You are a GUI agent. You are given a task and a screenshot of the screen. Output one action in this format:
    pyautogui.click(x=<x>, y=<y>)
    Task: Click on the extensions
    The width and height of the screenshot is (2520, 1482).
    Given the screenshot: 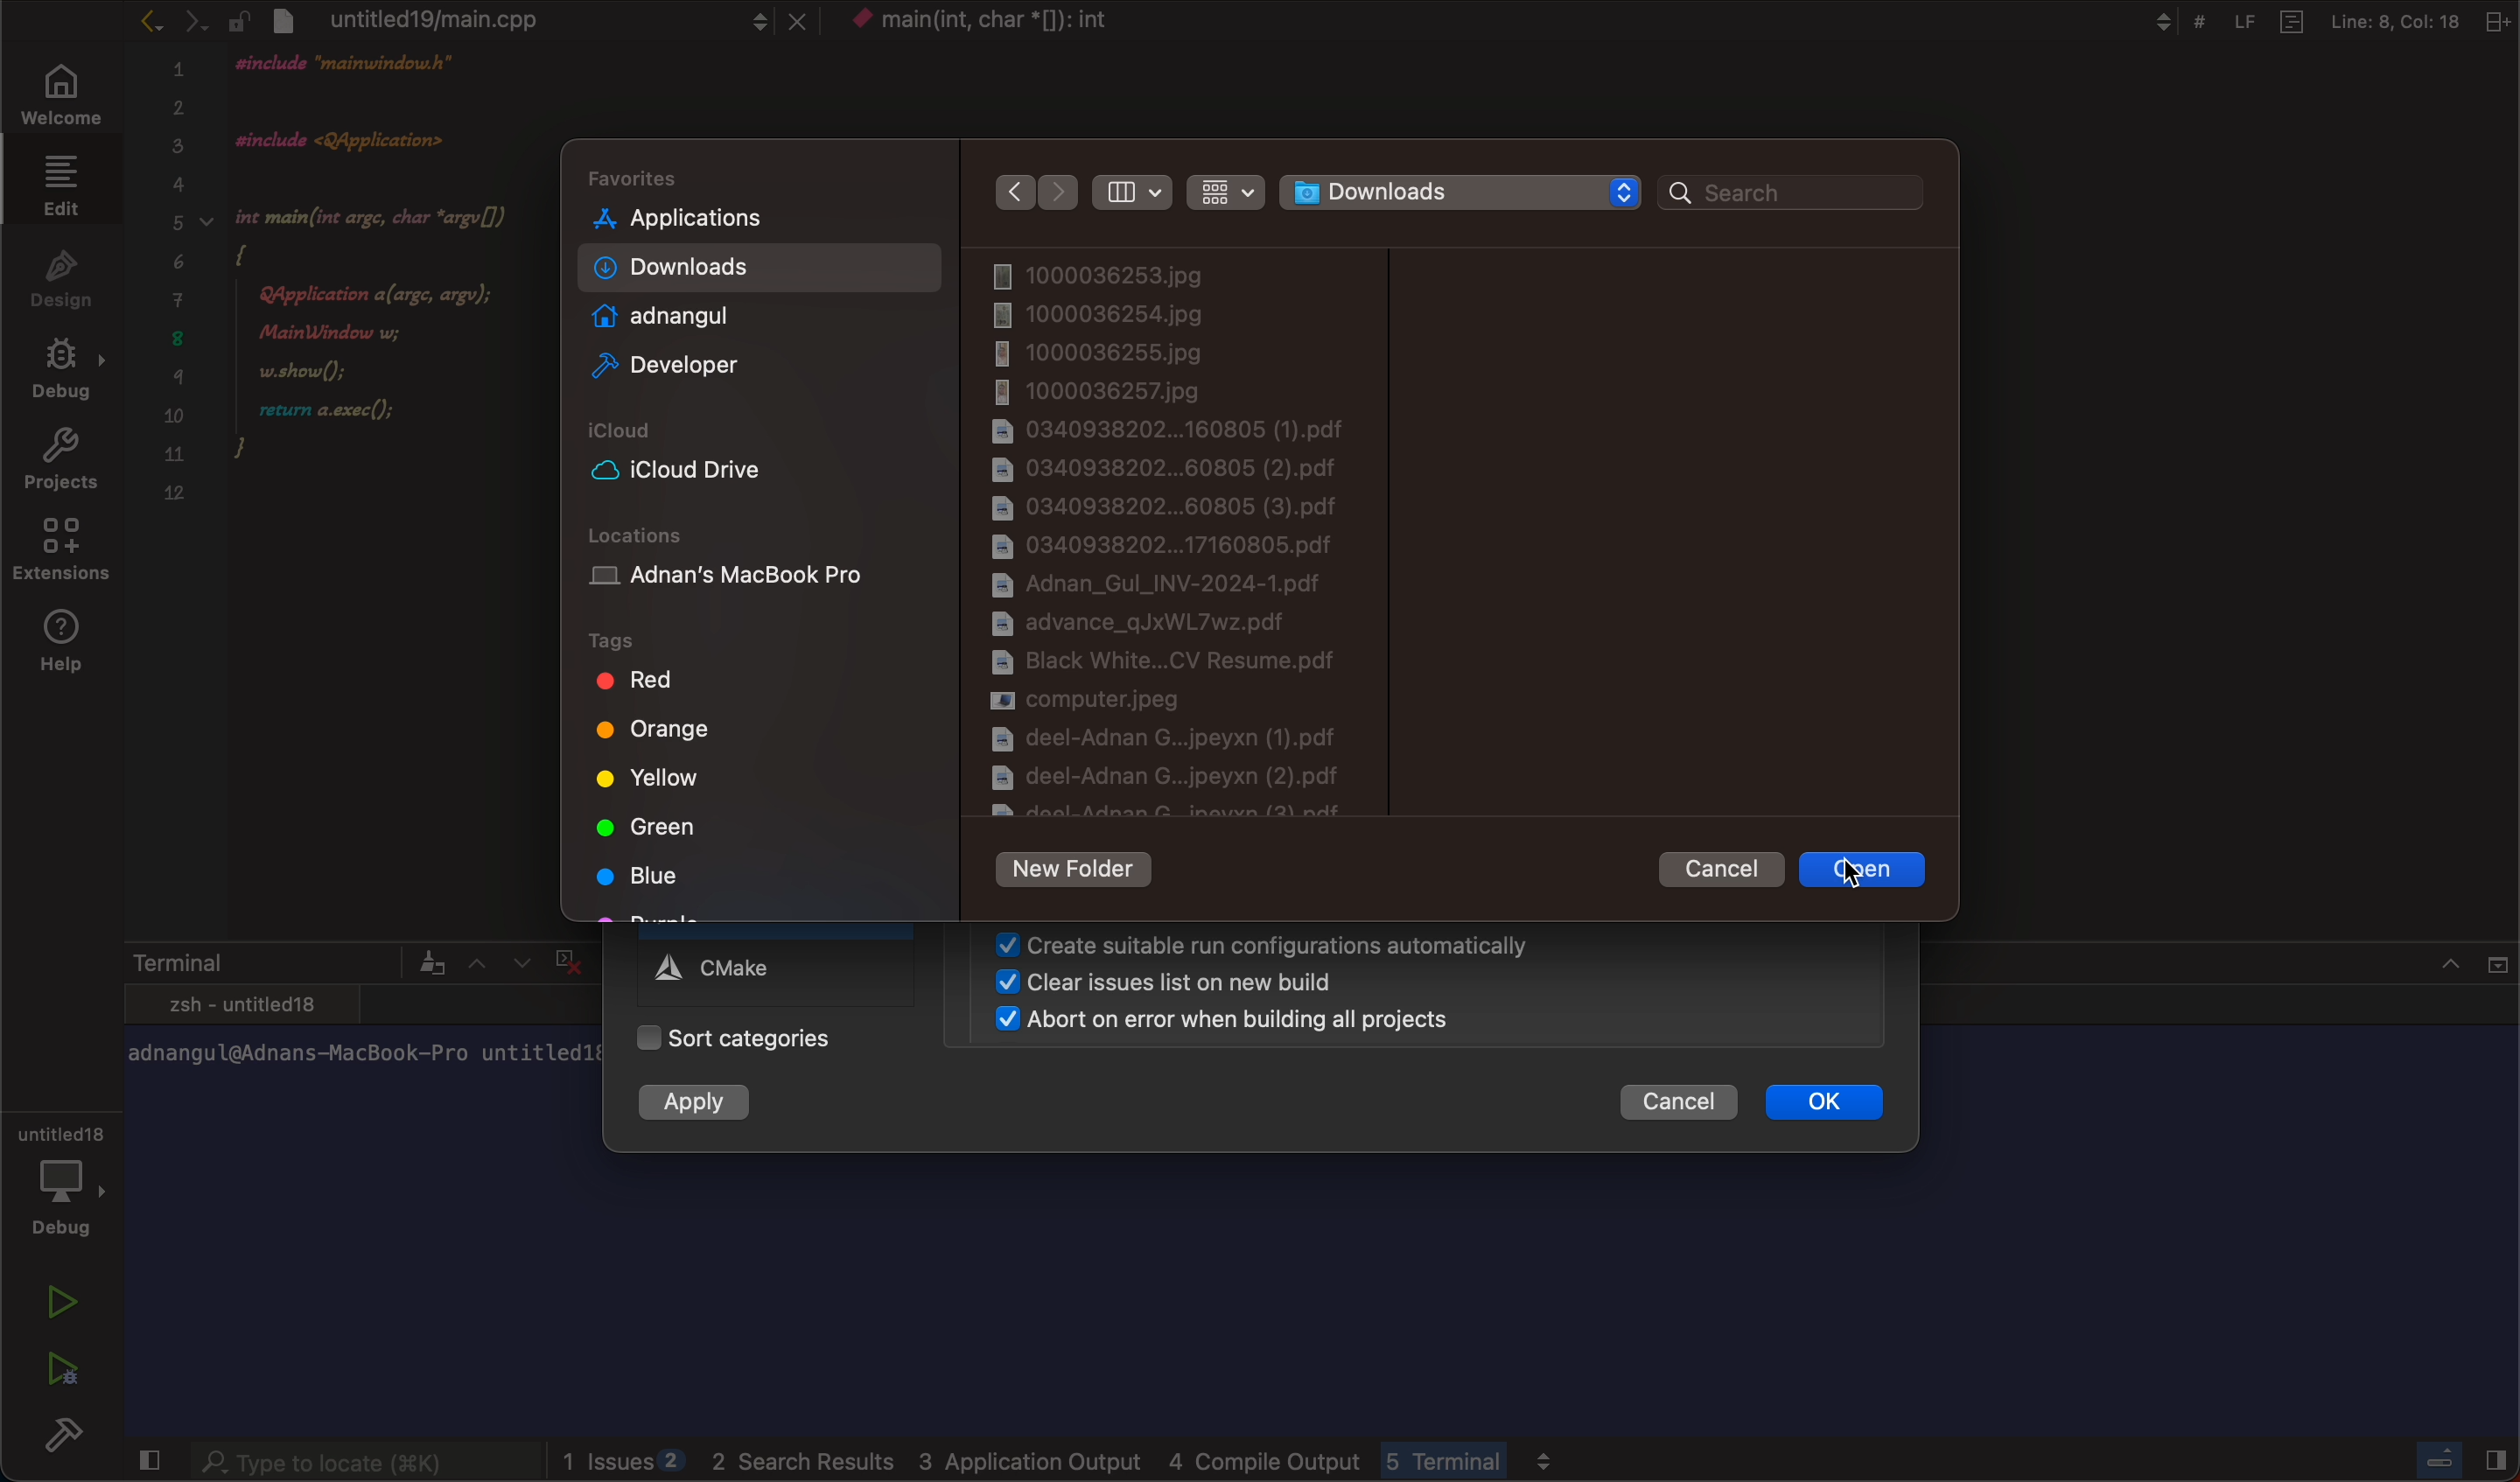 What is the action you would take?
    pyautogui.click(x=59, y=547)
    